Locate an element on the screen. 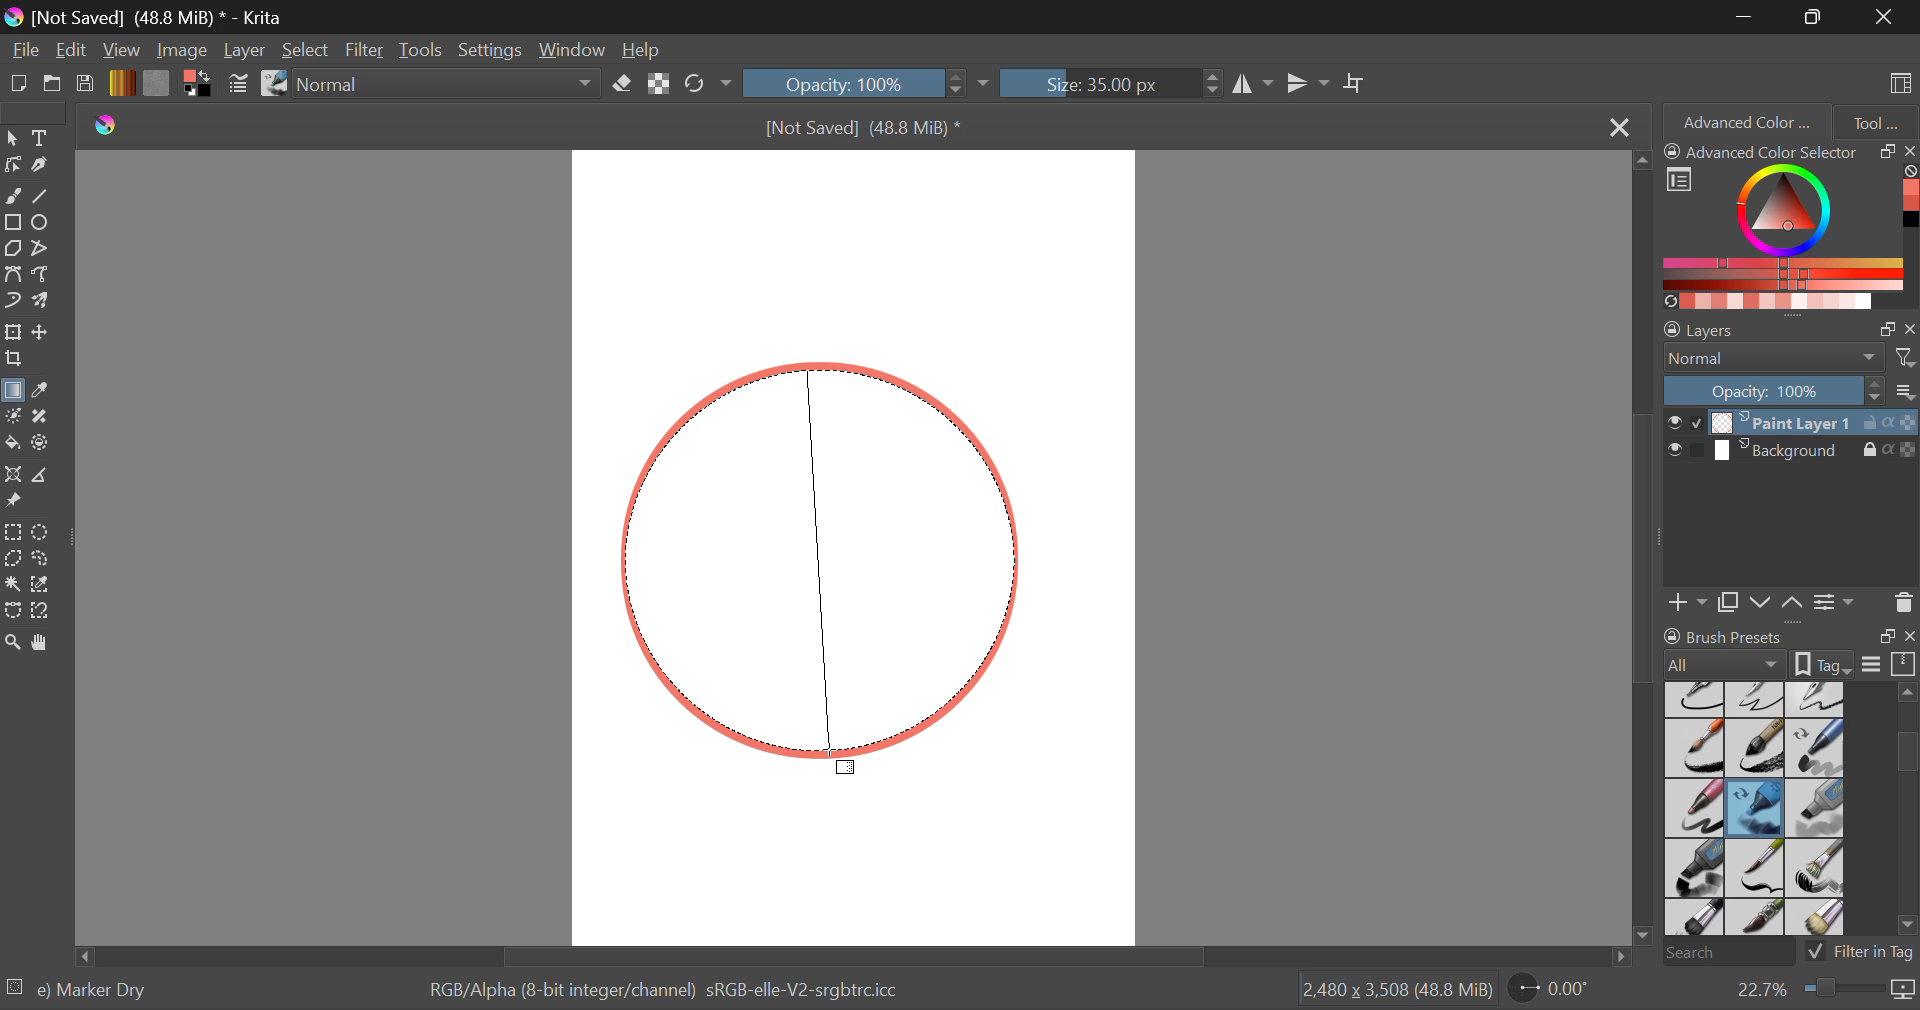 This screenshot has width=1920, height=1010. Page Dimensions is located at coordinates (1402, 990).